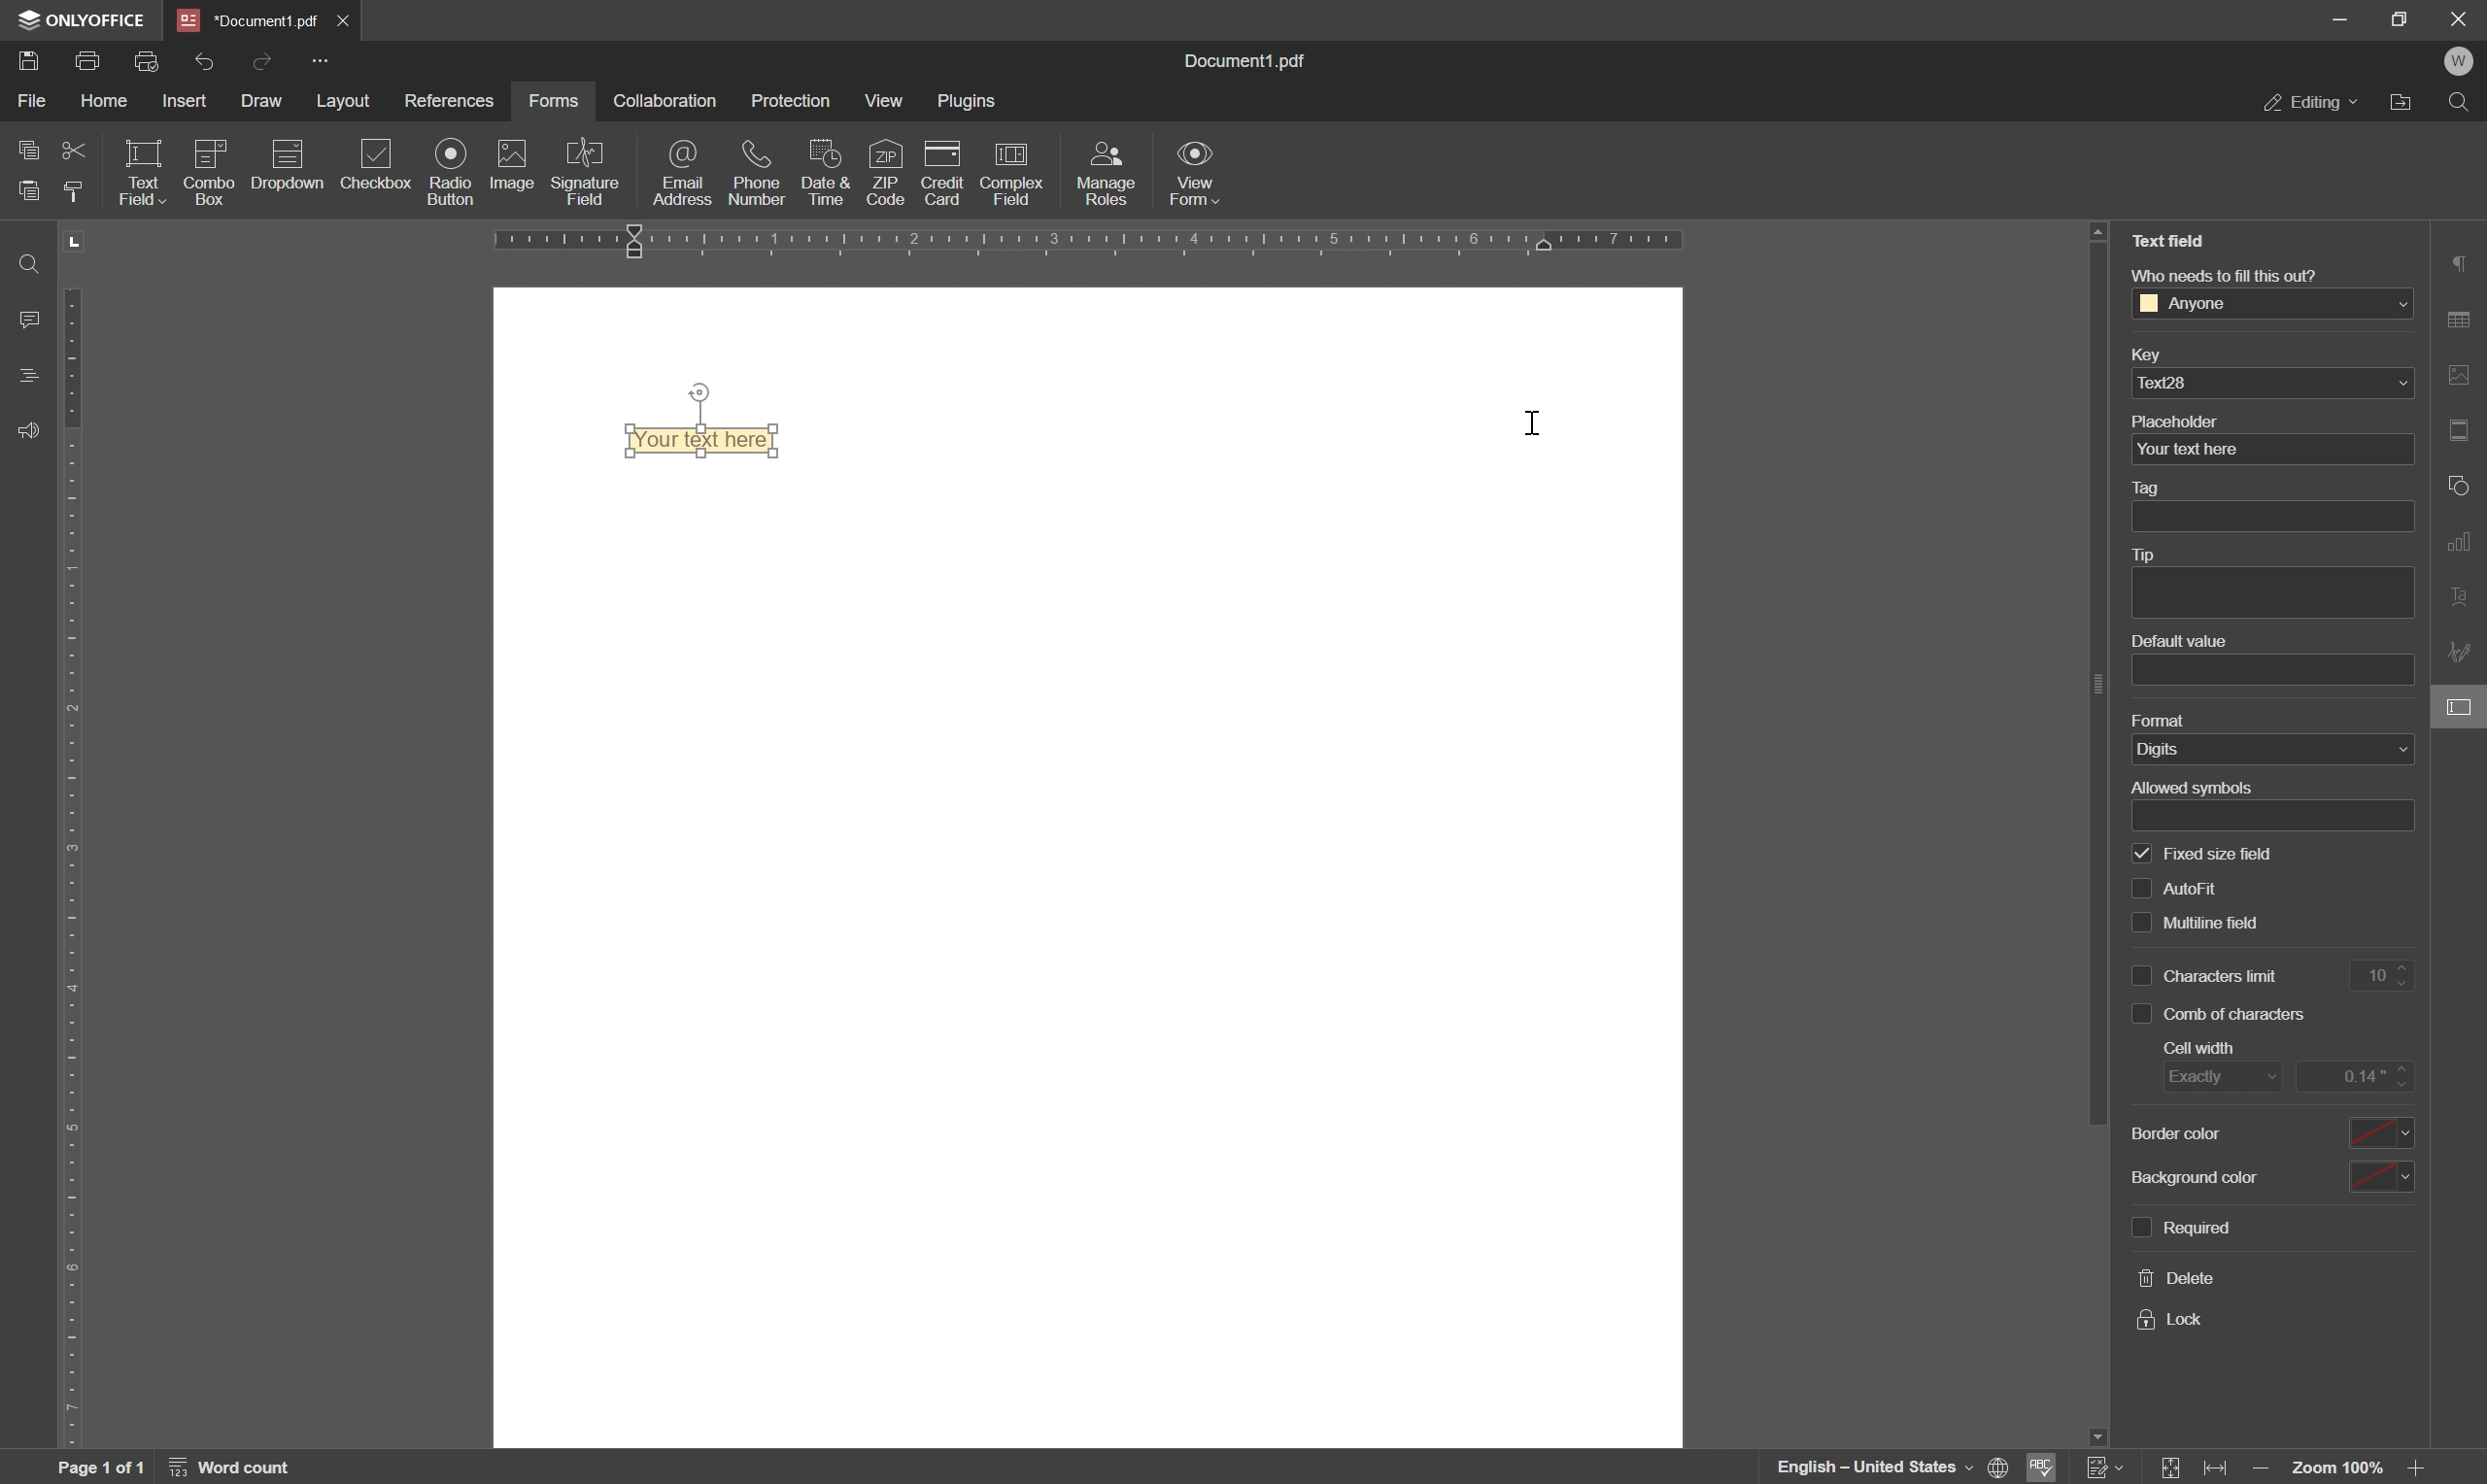 The height and width of the screenshot is (1484, 2487). I want to click on icon, so click(209, 154).